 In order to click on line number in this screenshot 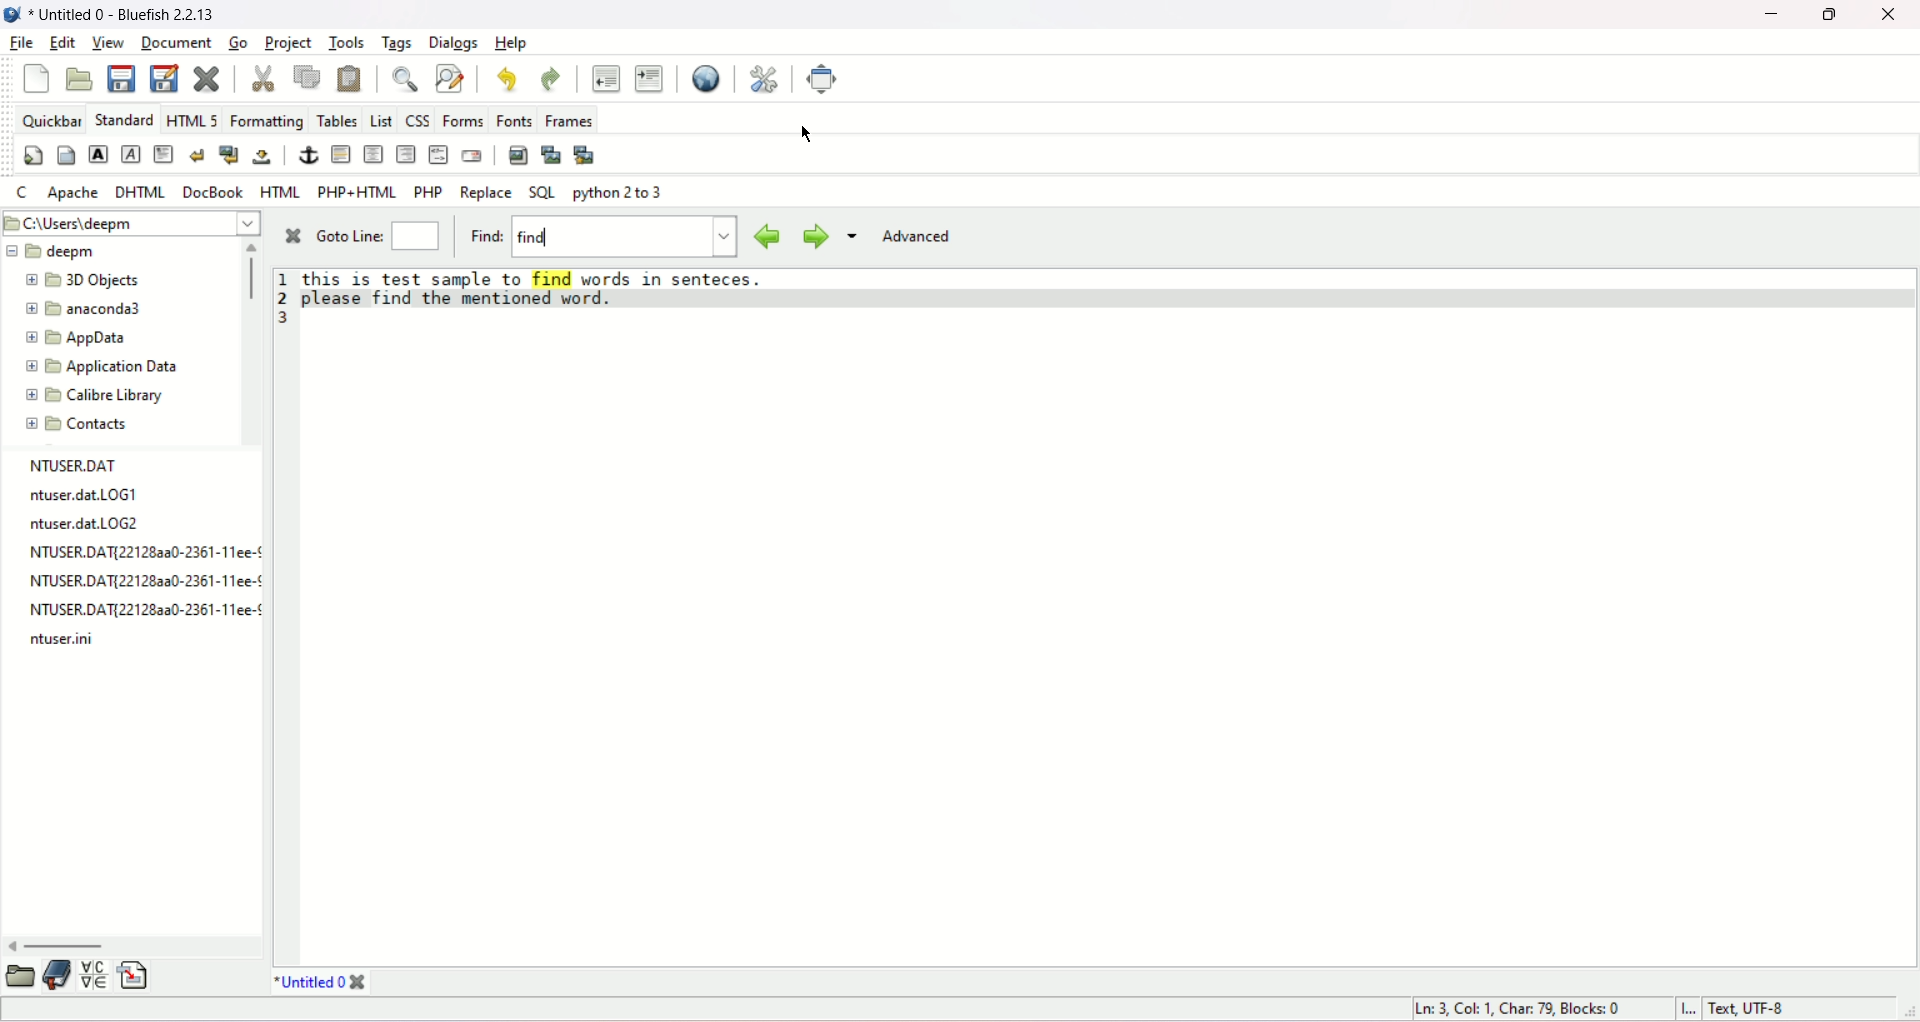, I will do `click(284, 298)`.